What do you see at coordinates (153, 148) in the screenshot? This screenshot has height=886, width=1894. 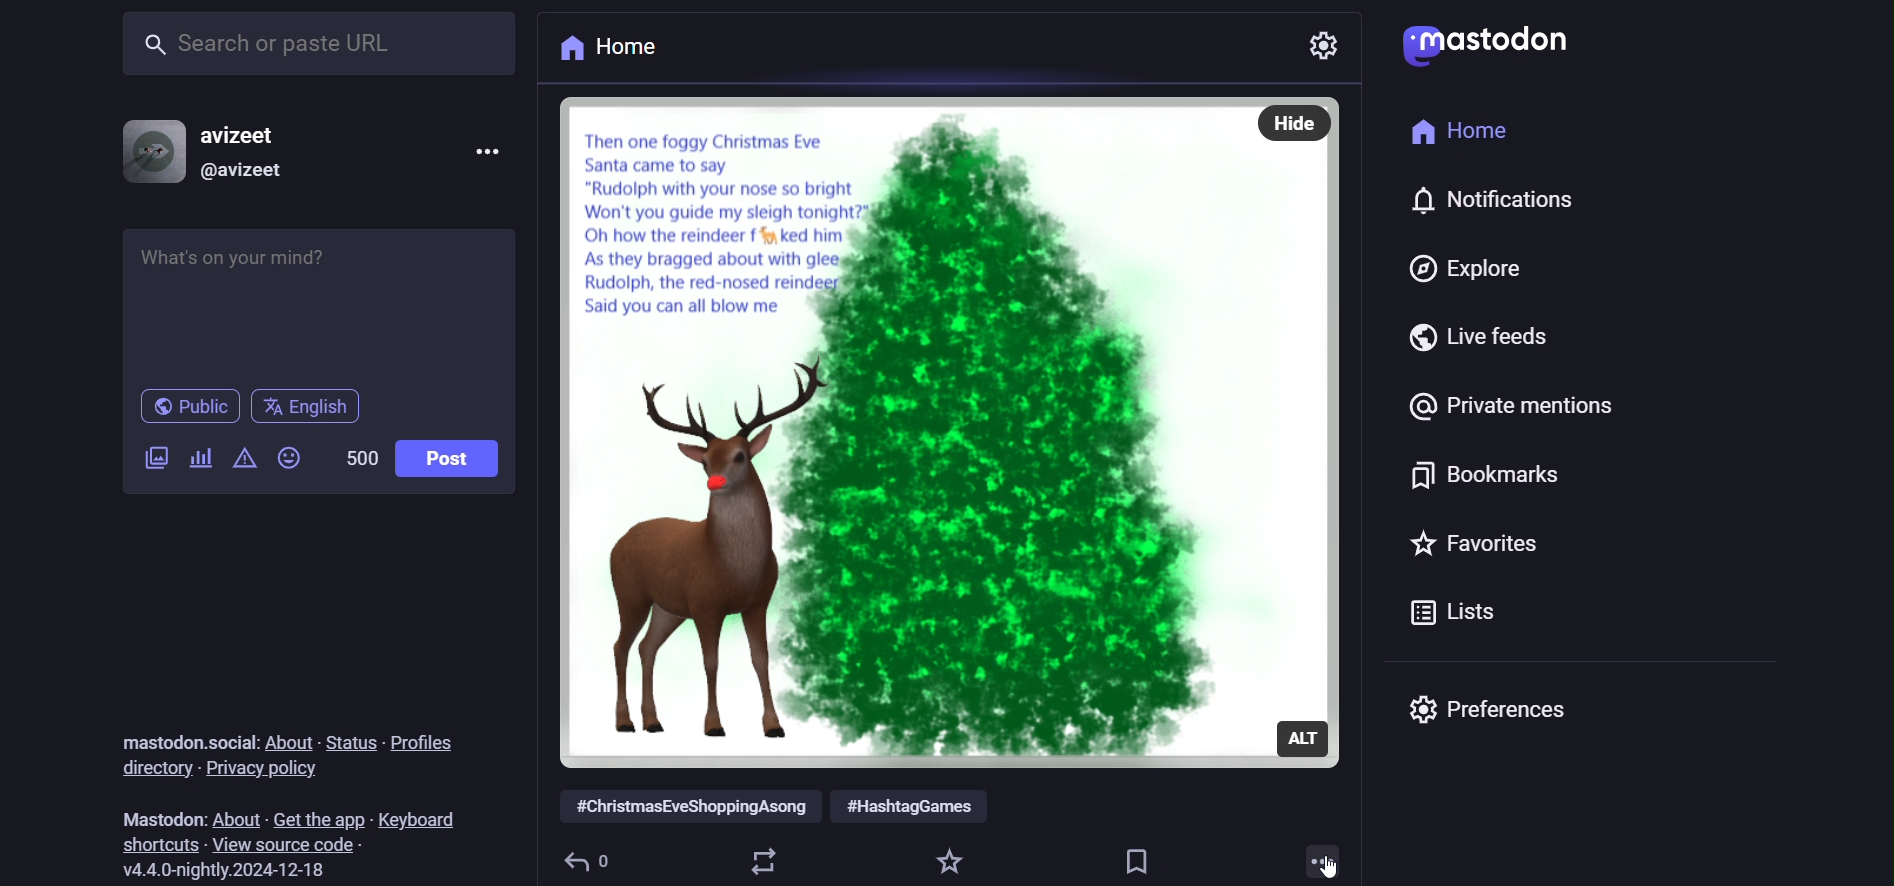 I see `profile picture` at bounding box center [153, 148].